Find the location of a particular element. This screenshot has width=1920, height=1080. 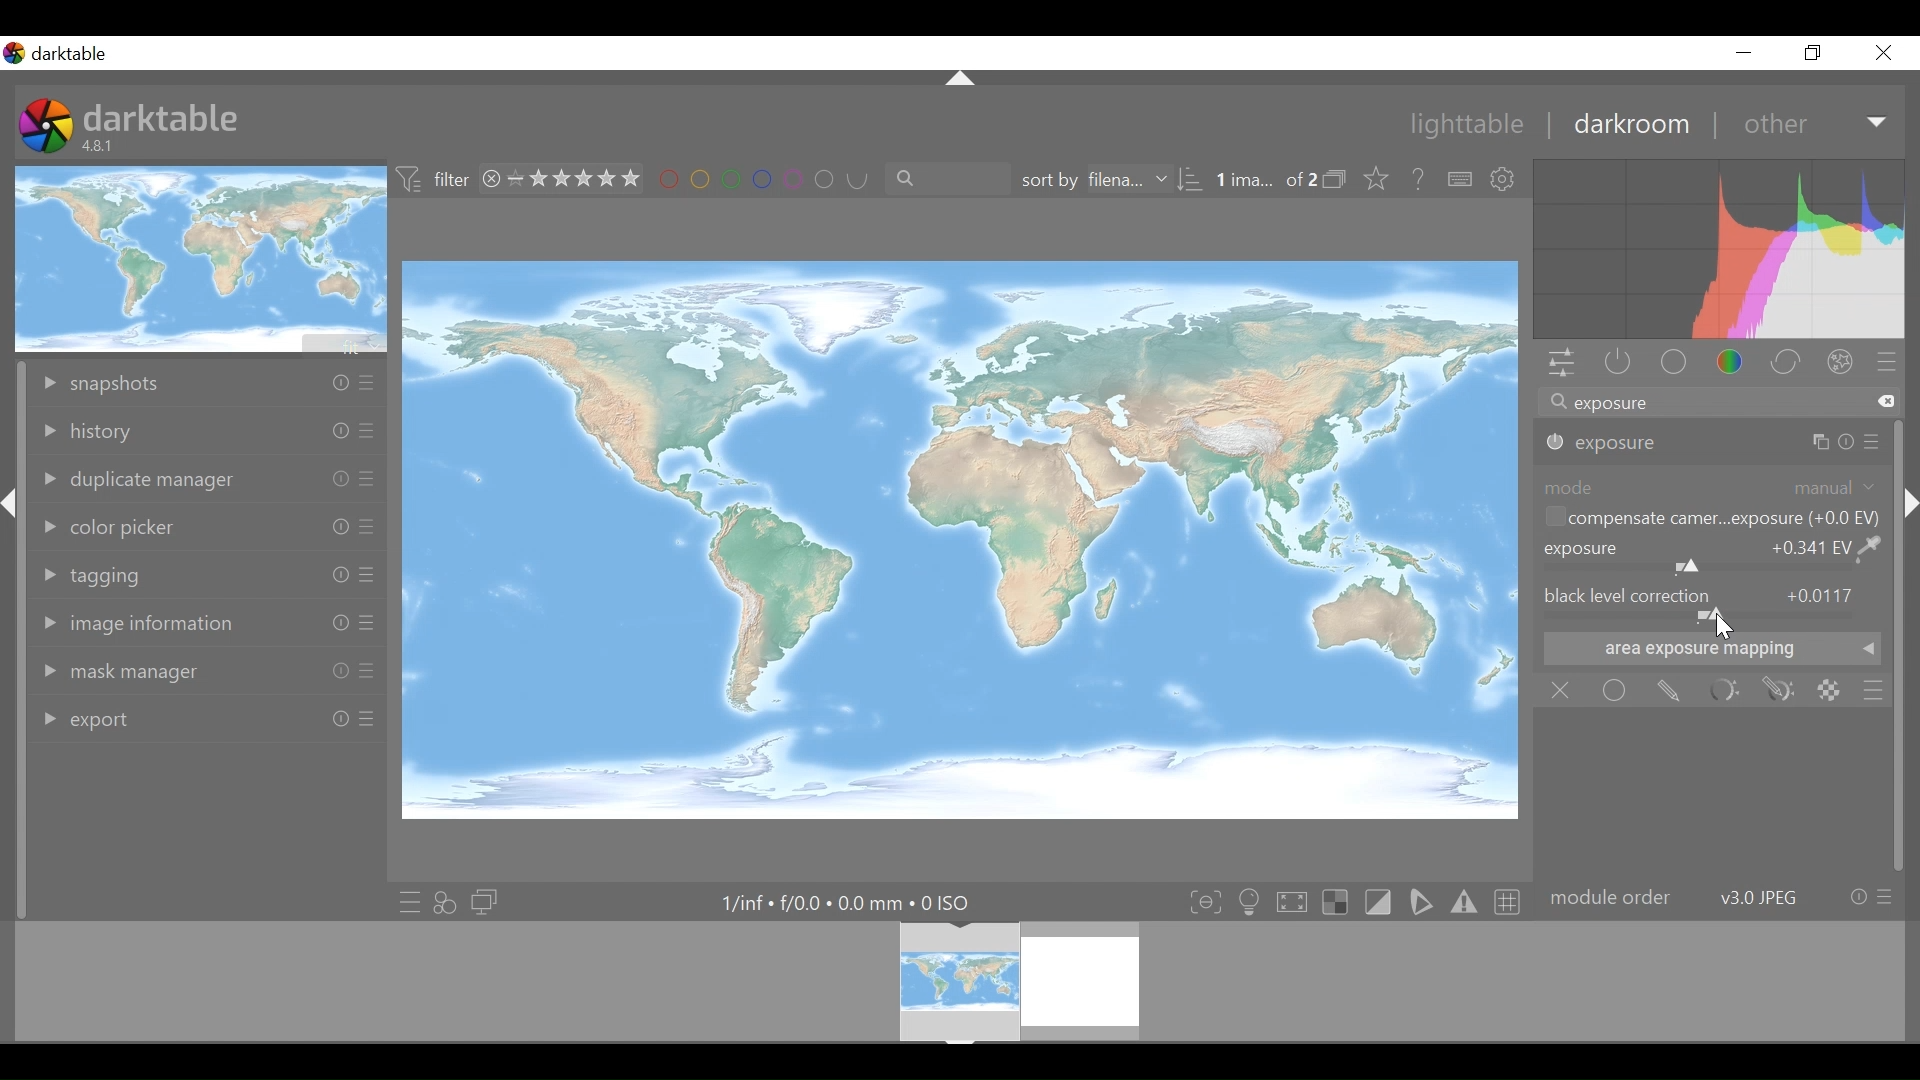

click to change the type of overlays is located at coordinates (1379, 177).